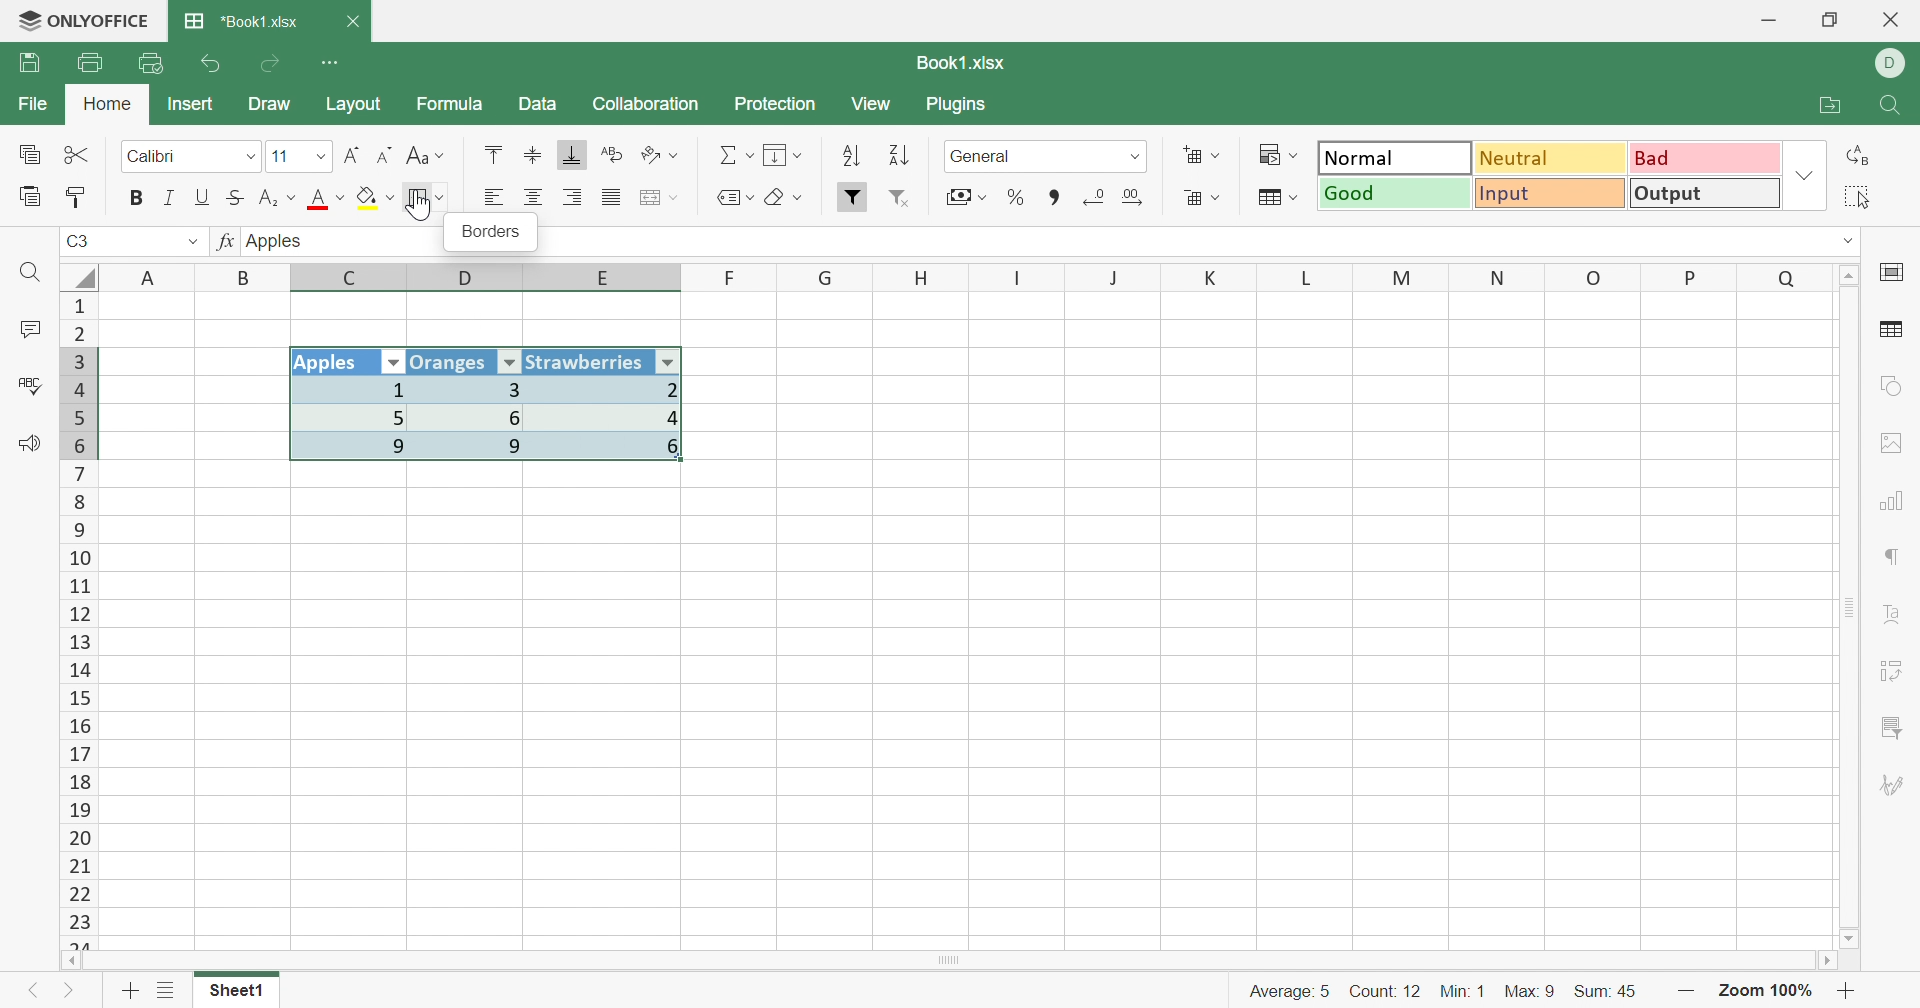 The image size is (1920, 1008). Describe the element at coordinates (575, 197) in the screenshot. I see `Align Right` at that location.